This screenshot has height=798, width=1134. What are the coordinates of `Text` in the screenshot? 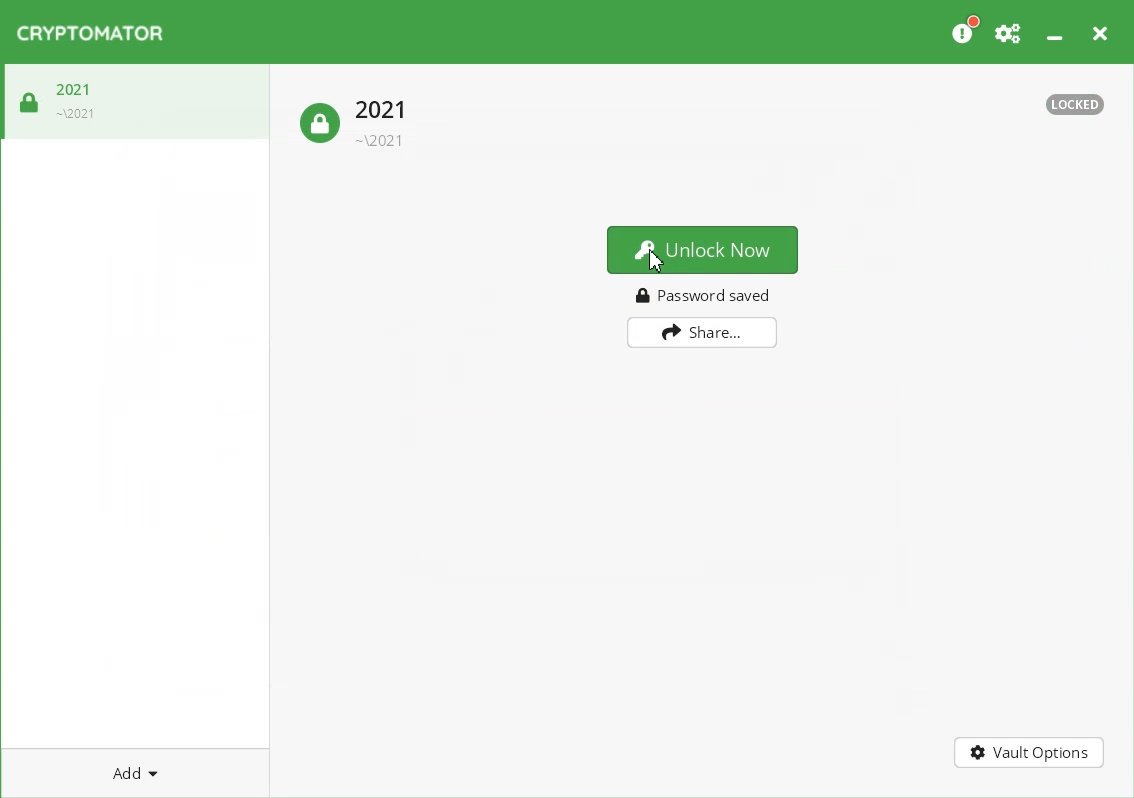 It's located at (704, 296).